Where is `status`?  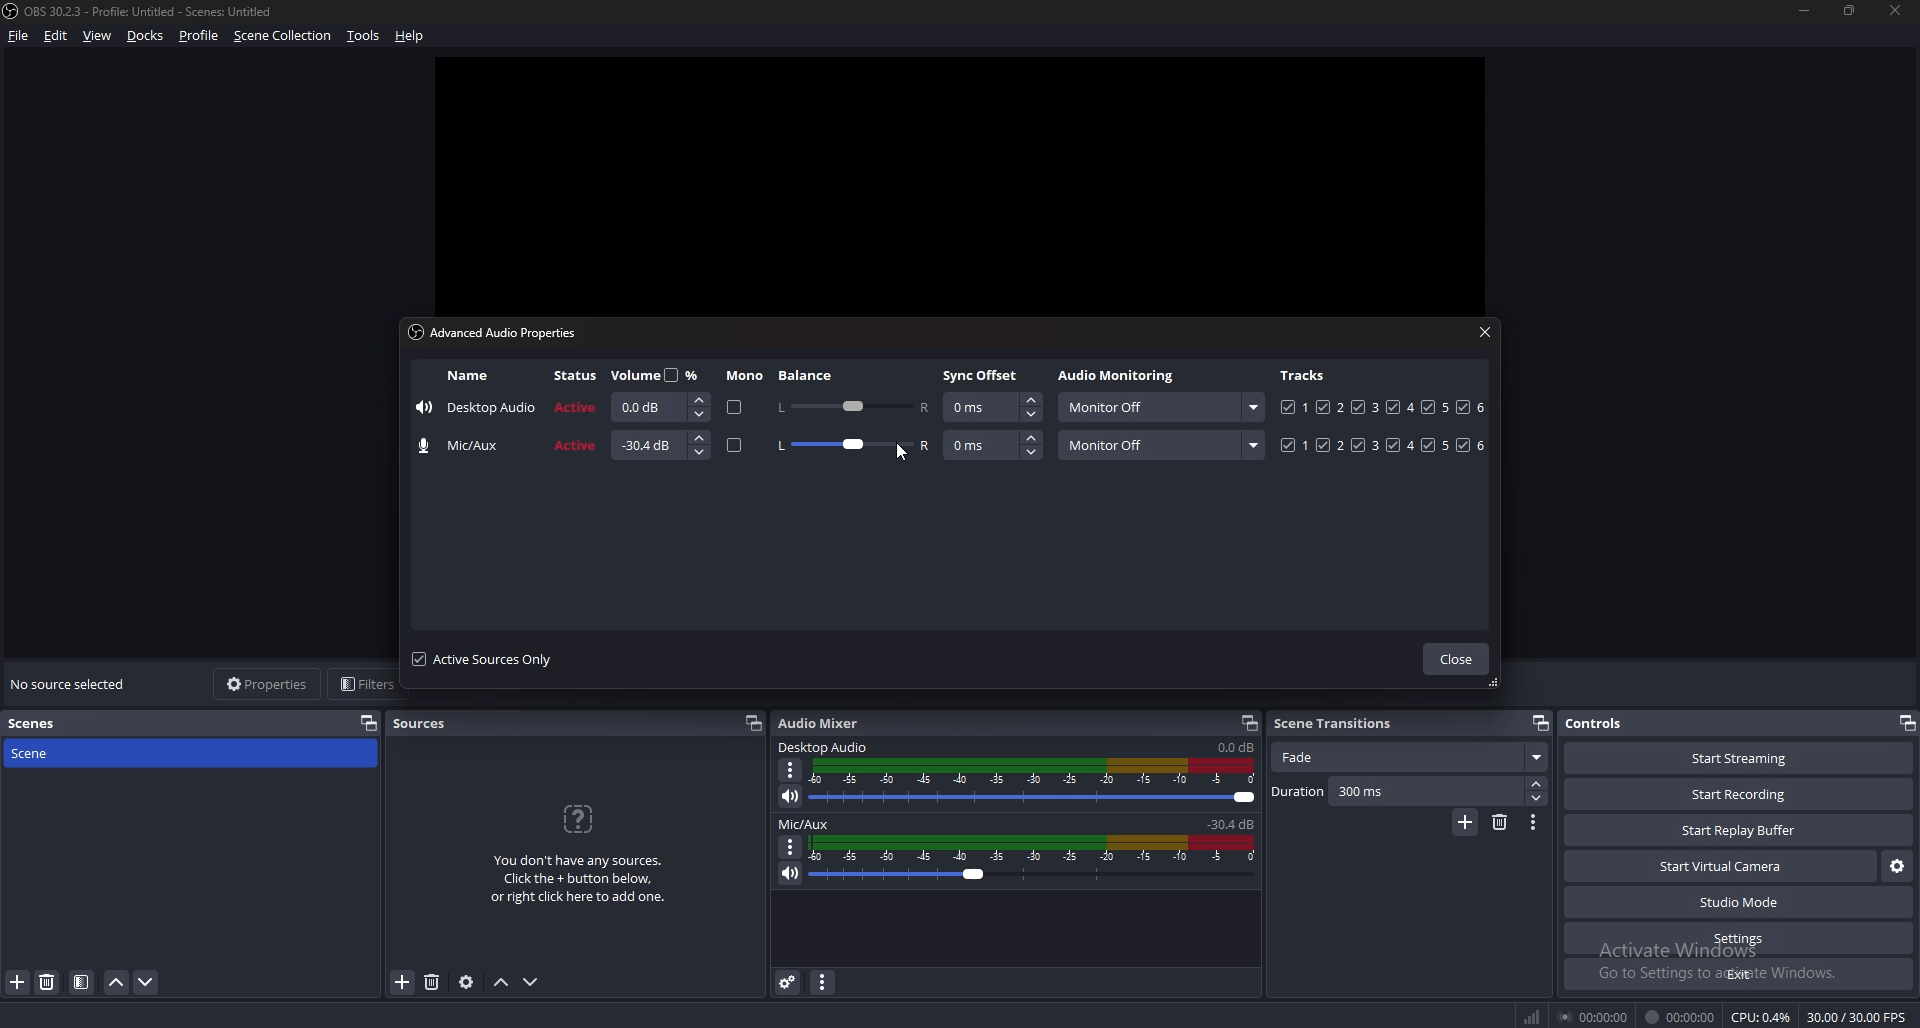 status is located at coordinates (579, 376).